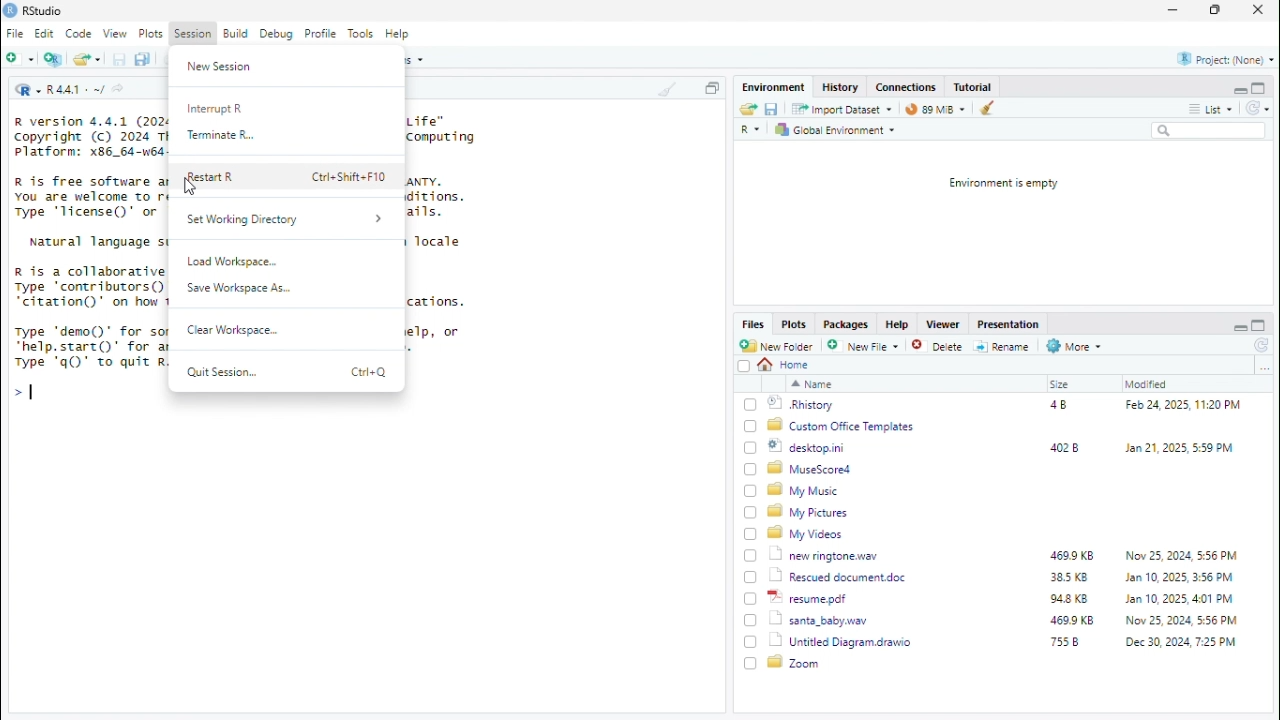  What do you see at coordinates (751, 448) in the screenshot?
I see `Checkbox` at bounding box center [751, 448].